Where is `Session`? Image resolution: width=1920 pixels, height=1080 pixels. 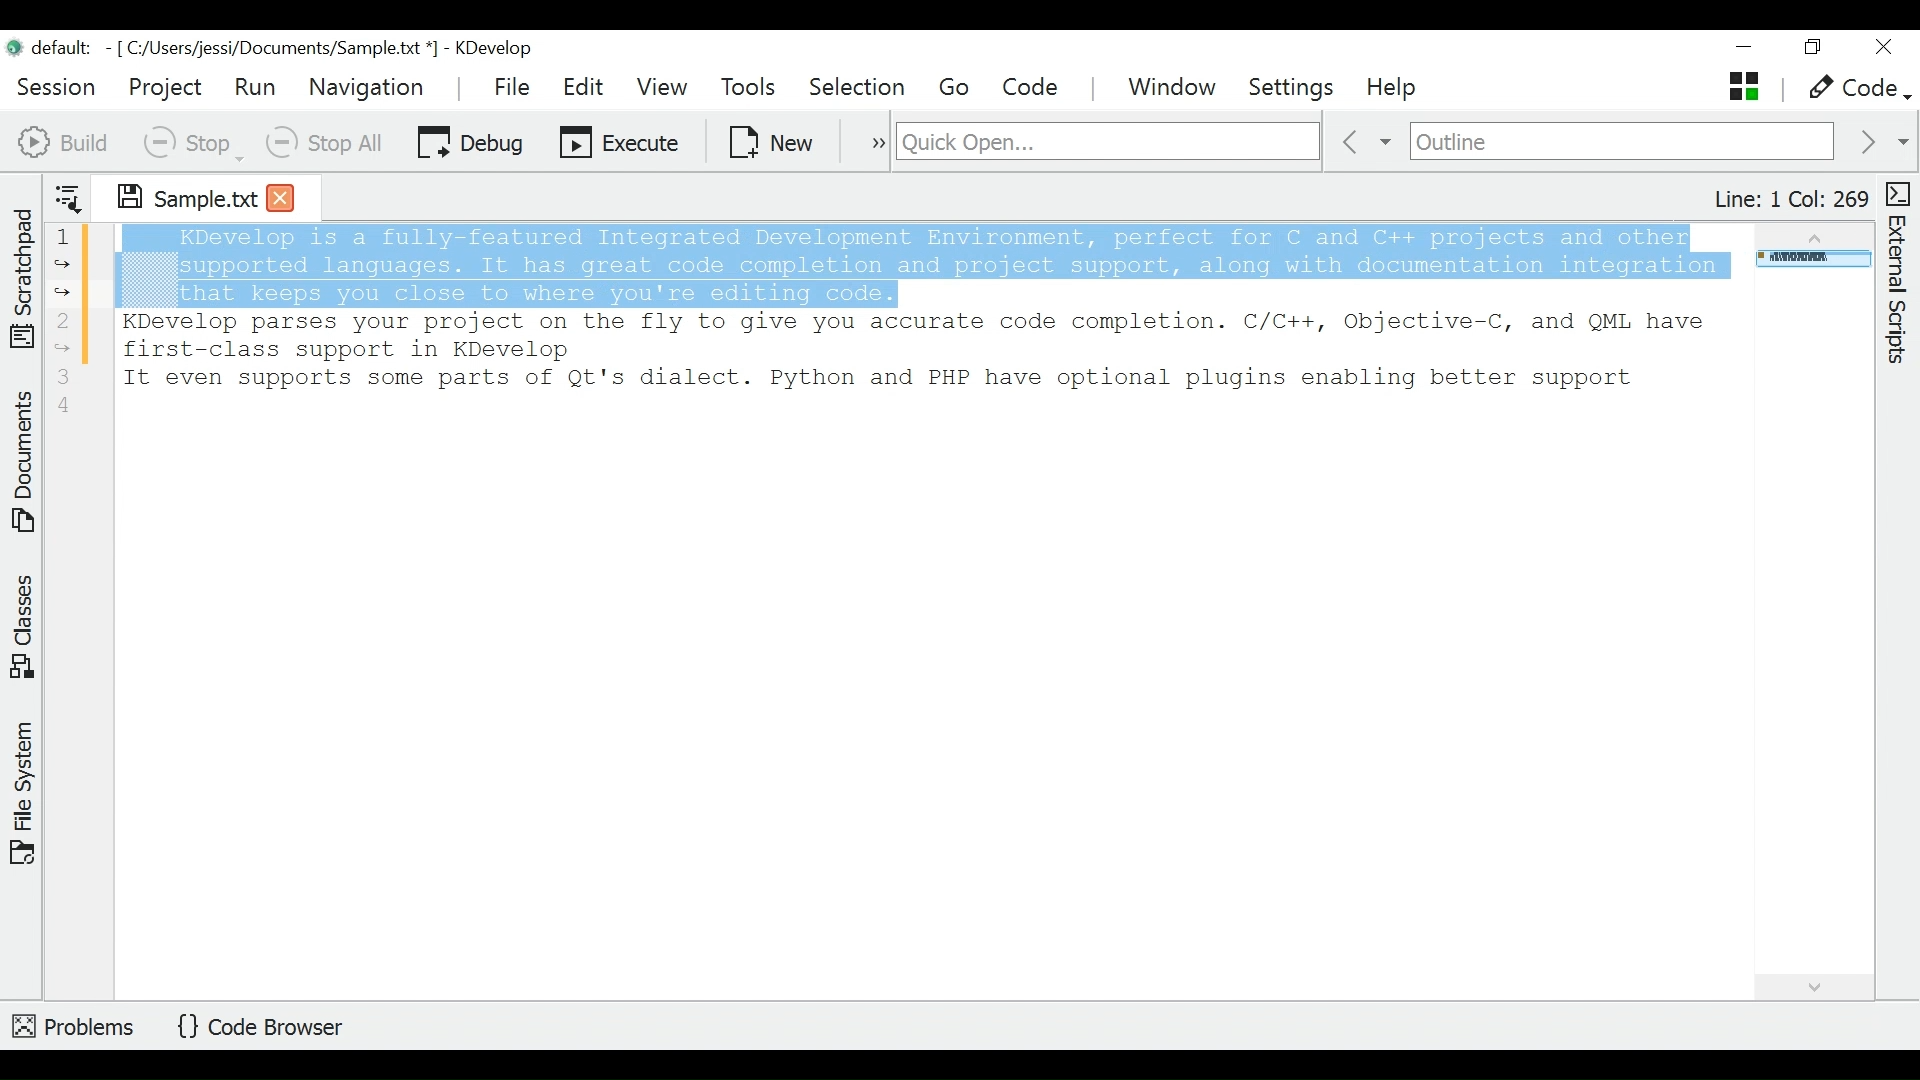 Session is located at coordinates (57, 84).